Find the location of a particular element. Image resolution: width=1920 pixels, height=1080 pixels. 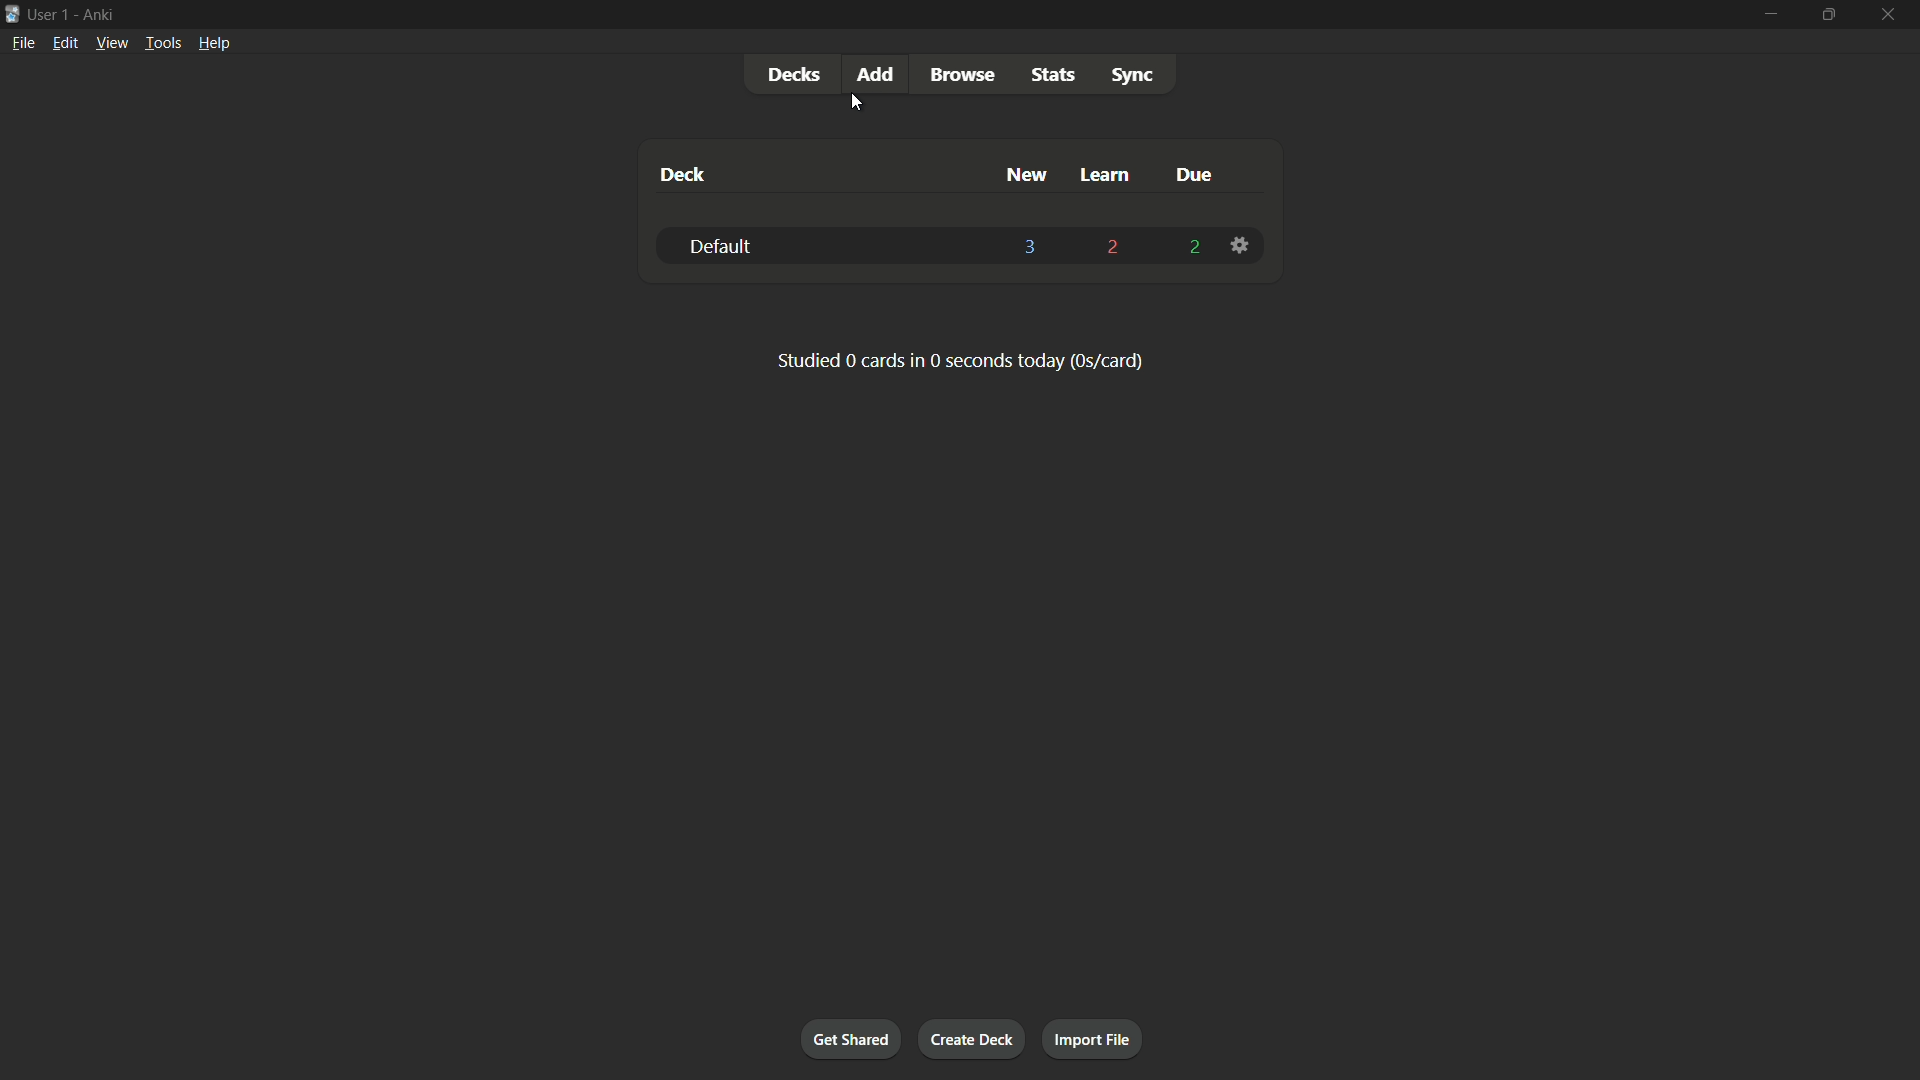

view menu is located at coordinates (110, 41).